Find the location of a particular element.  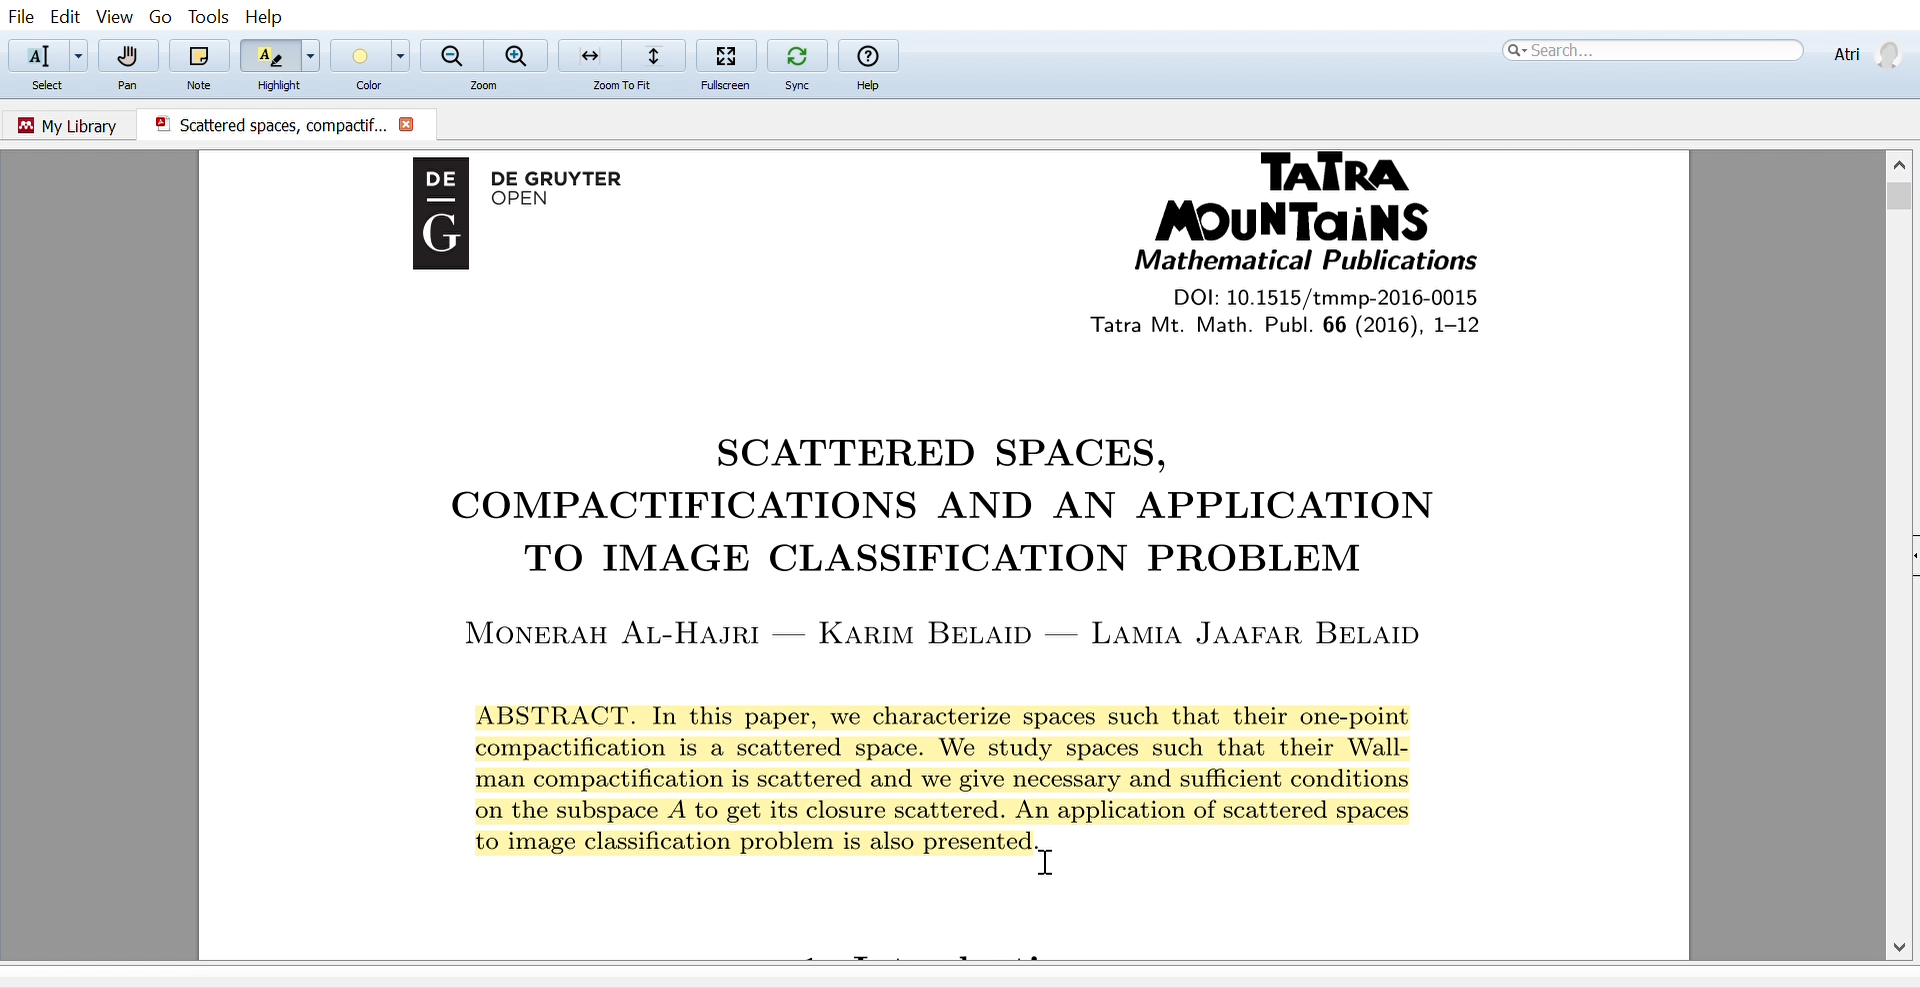

SCATTERED SPACES, is located at coordinates (943, 452).